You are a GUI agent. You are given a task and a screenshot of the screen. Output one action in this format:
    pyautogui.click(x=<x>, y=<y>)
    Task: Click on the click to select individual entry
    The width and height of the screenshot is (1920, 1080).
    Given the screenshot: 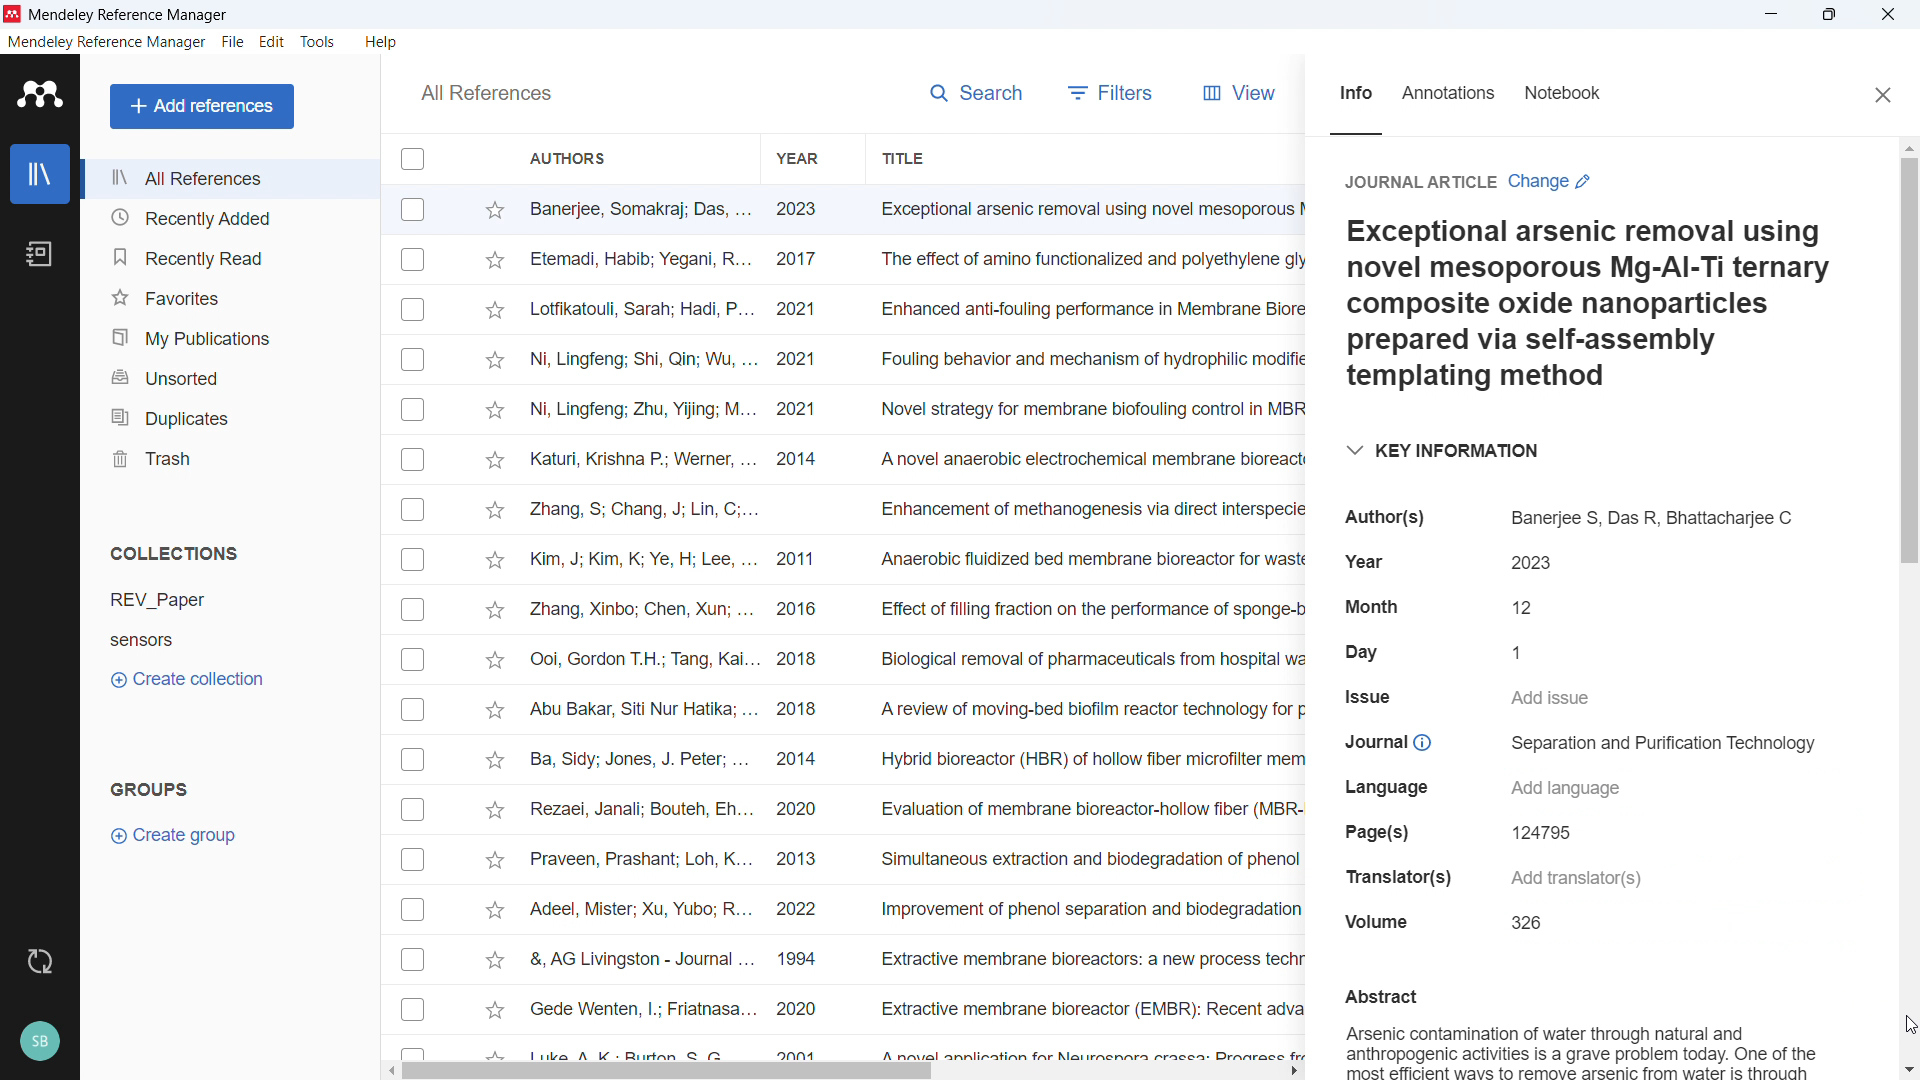 What is the action you would take?
    pyautogui.click(x=417, y=610)
    